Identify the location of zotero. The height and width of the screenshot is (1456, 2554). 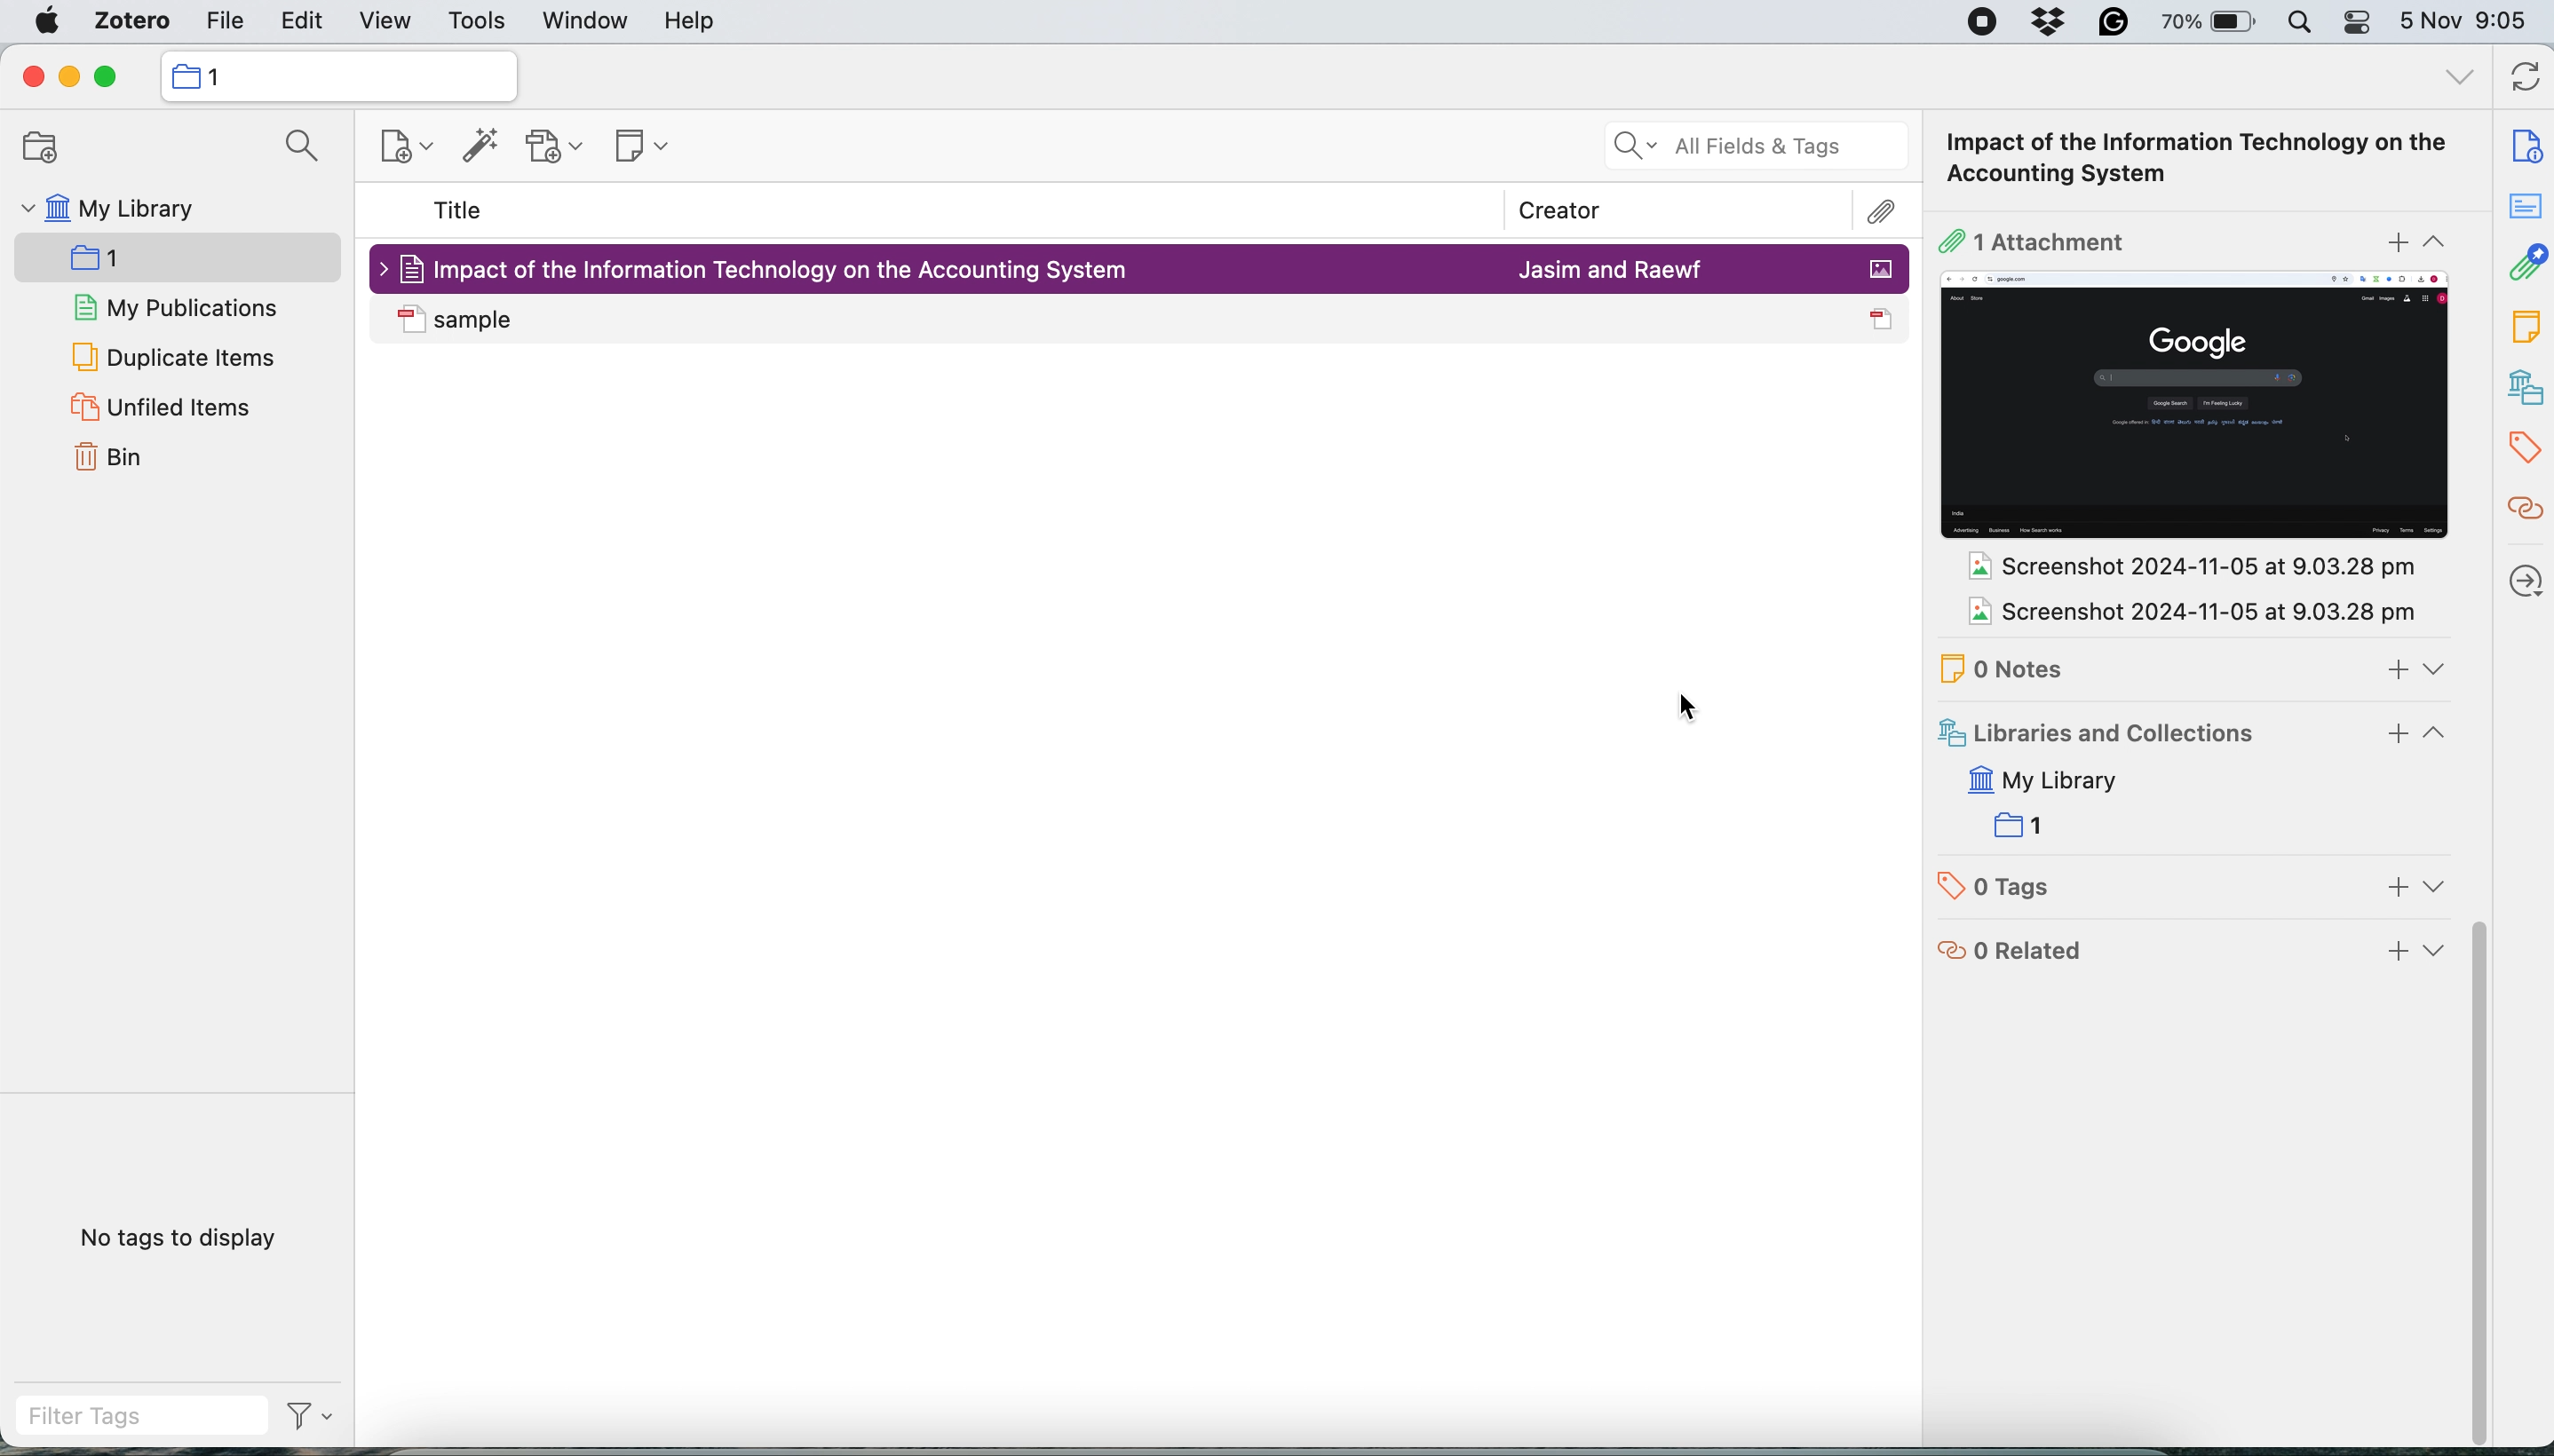
(125, 24).